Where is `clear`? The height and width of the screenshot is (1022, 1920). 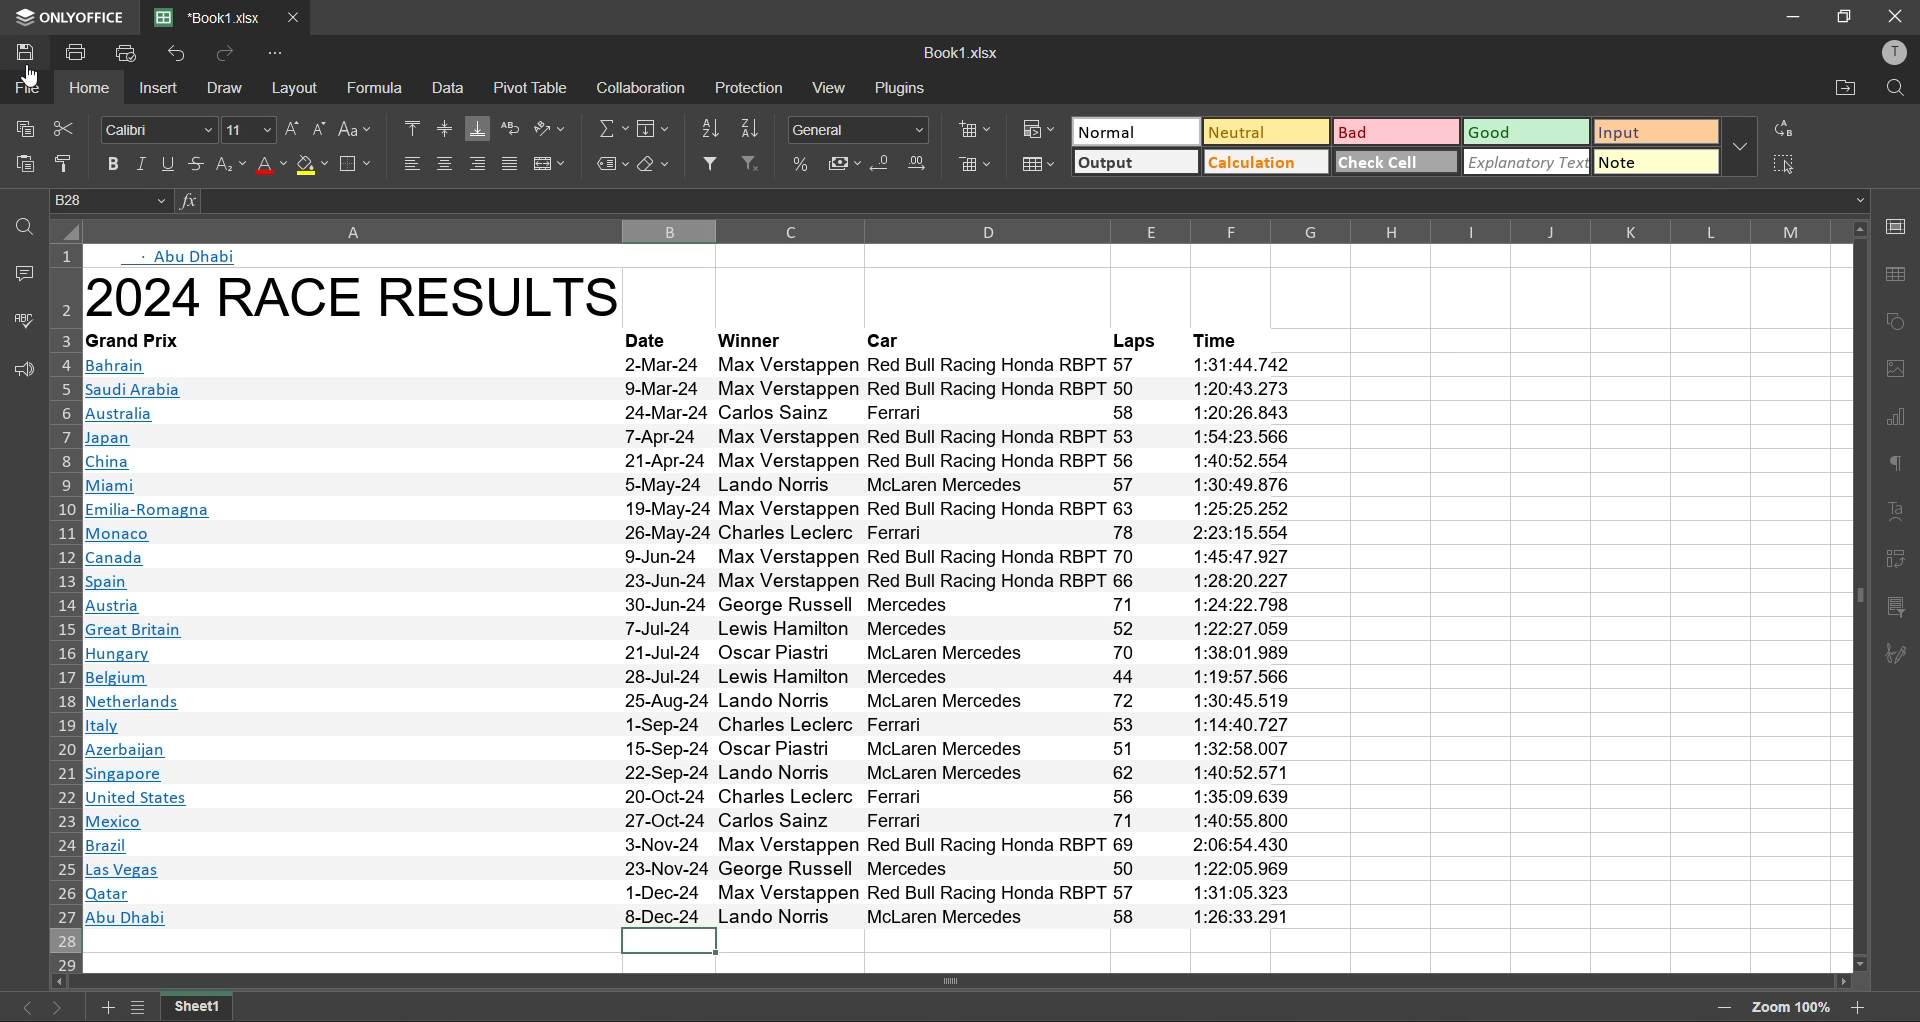 clear is located at coordinates (658, 163).